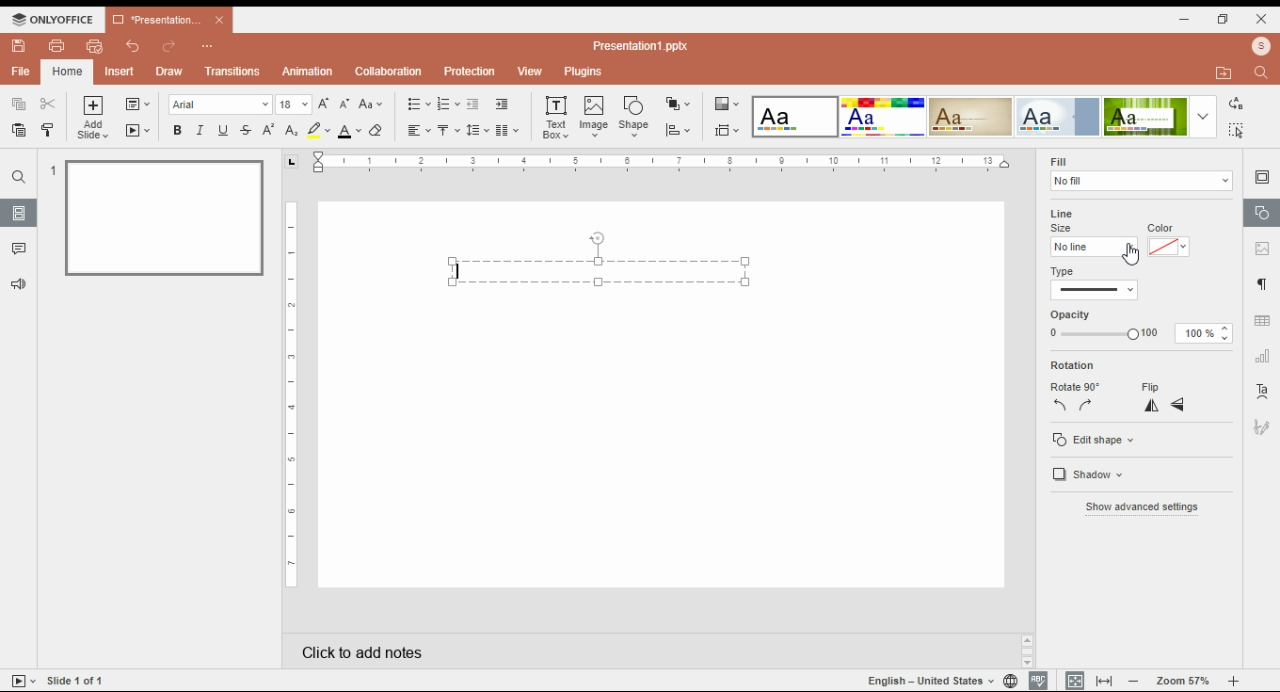 The height and width of the screenshot is (692, 1280). What do you see at coordinates (1028, 652) in the screenshot?
I see `scrollbar` at bounding box center [1028, 652].